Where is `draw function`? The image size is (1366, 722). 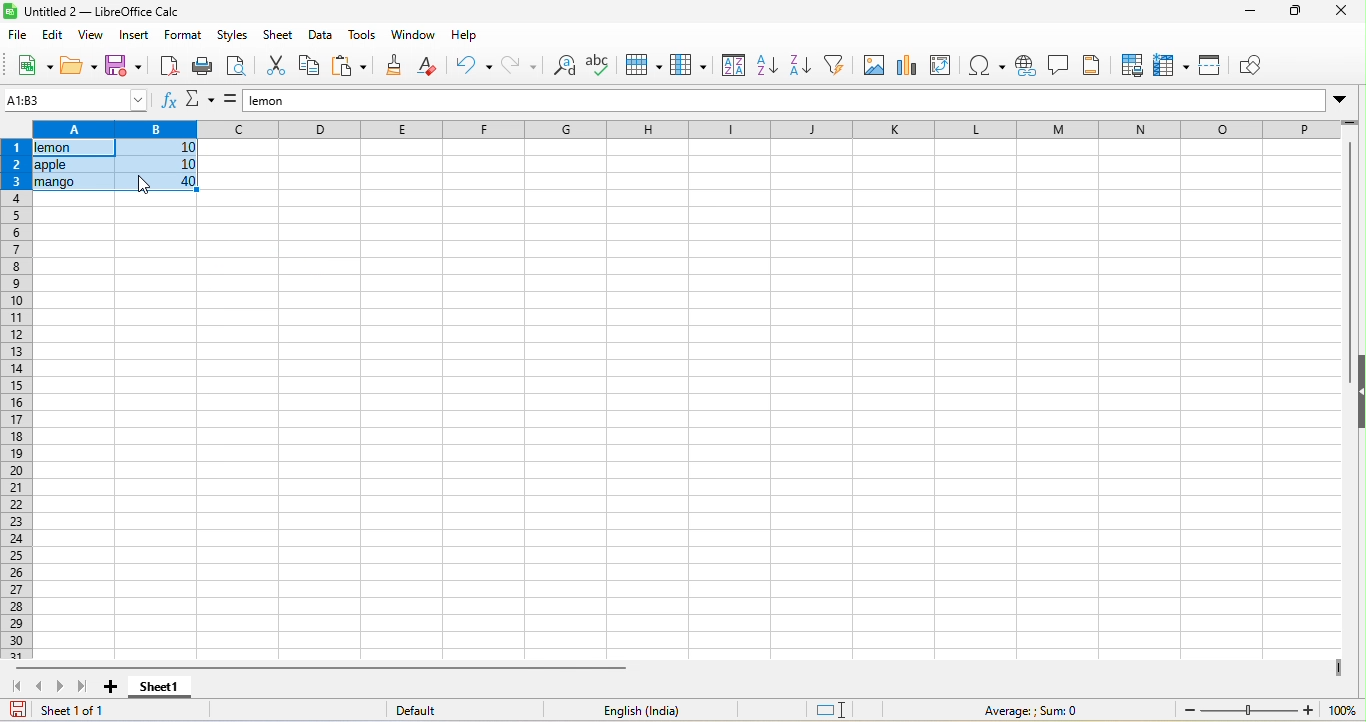
draw function is located at coordinates (1255, 66).